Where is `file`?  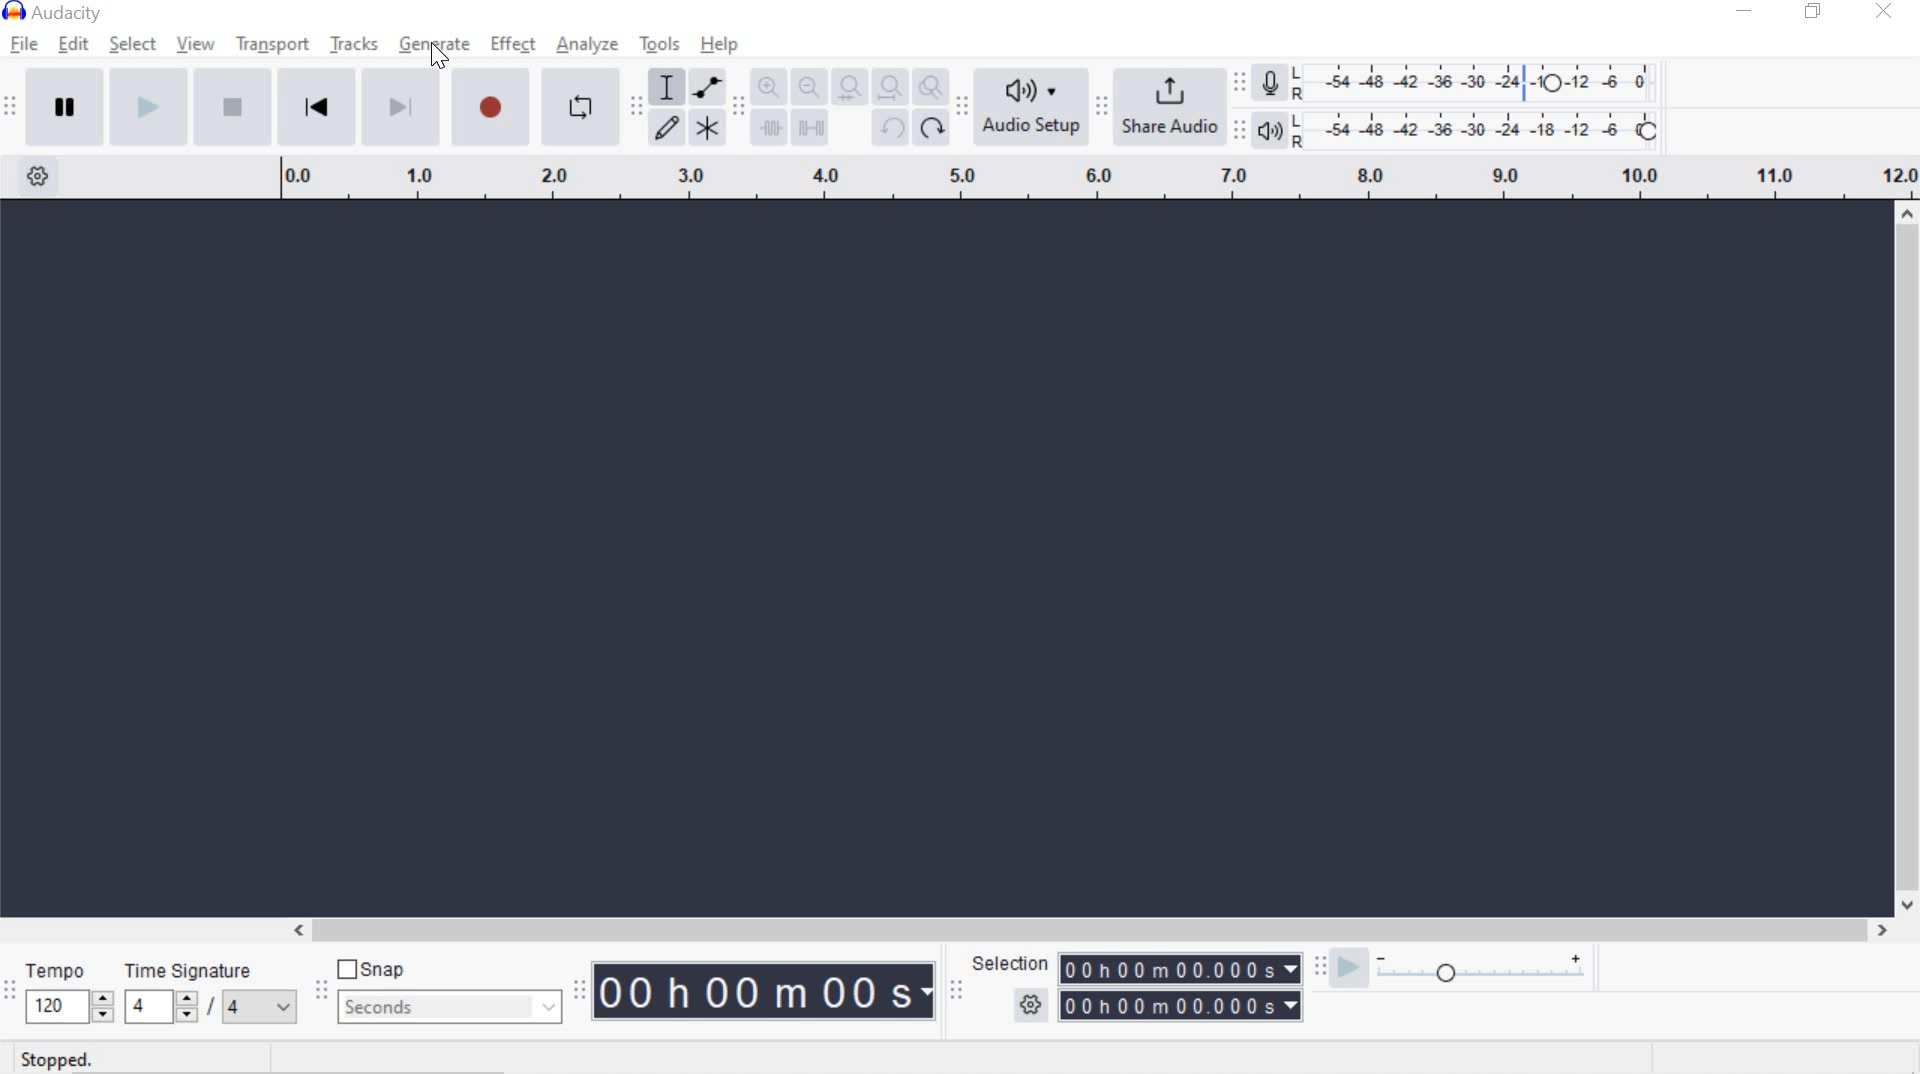 file is located at coordinates (22, 45).